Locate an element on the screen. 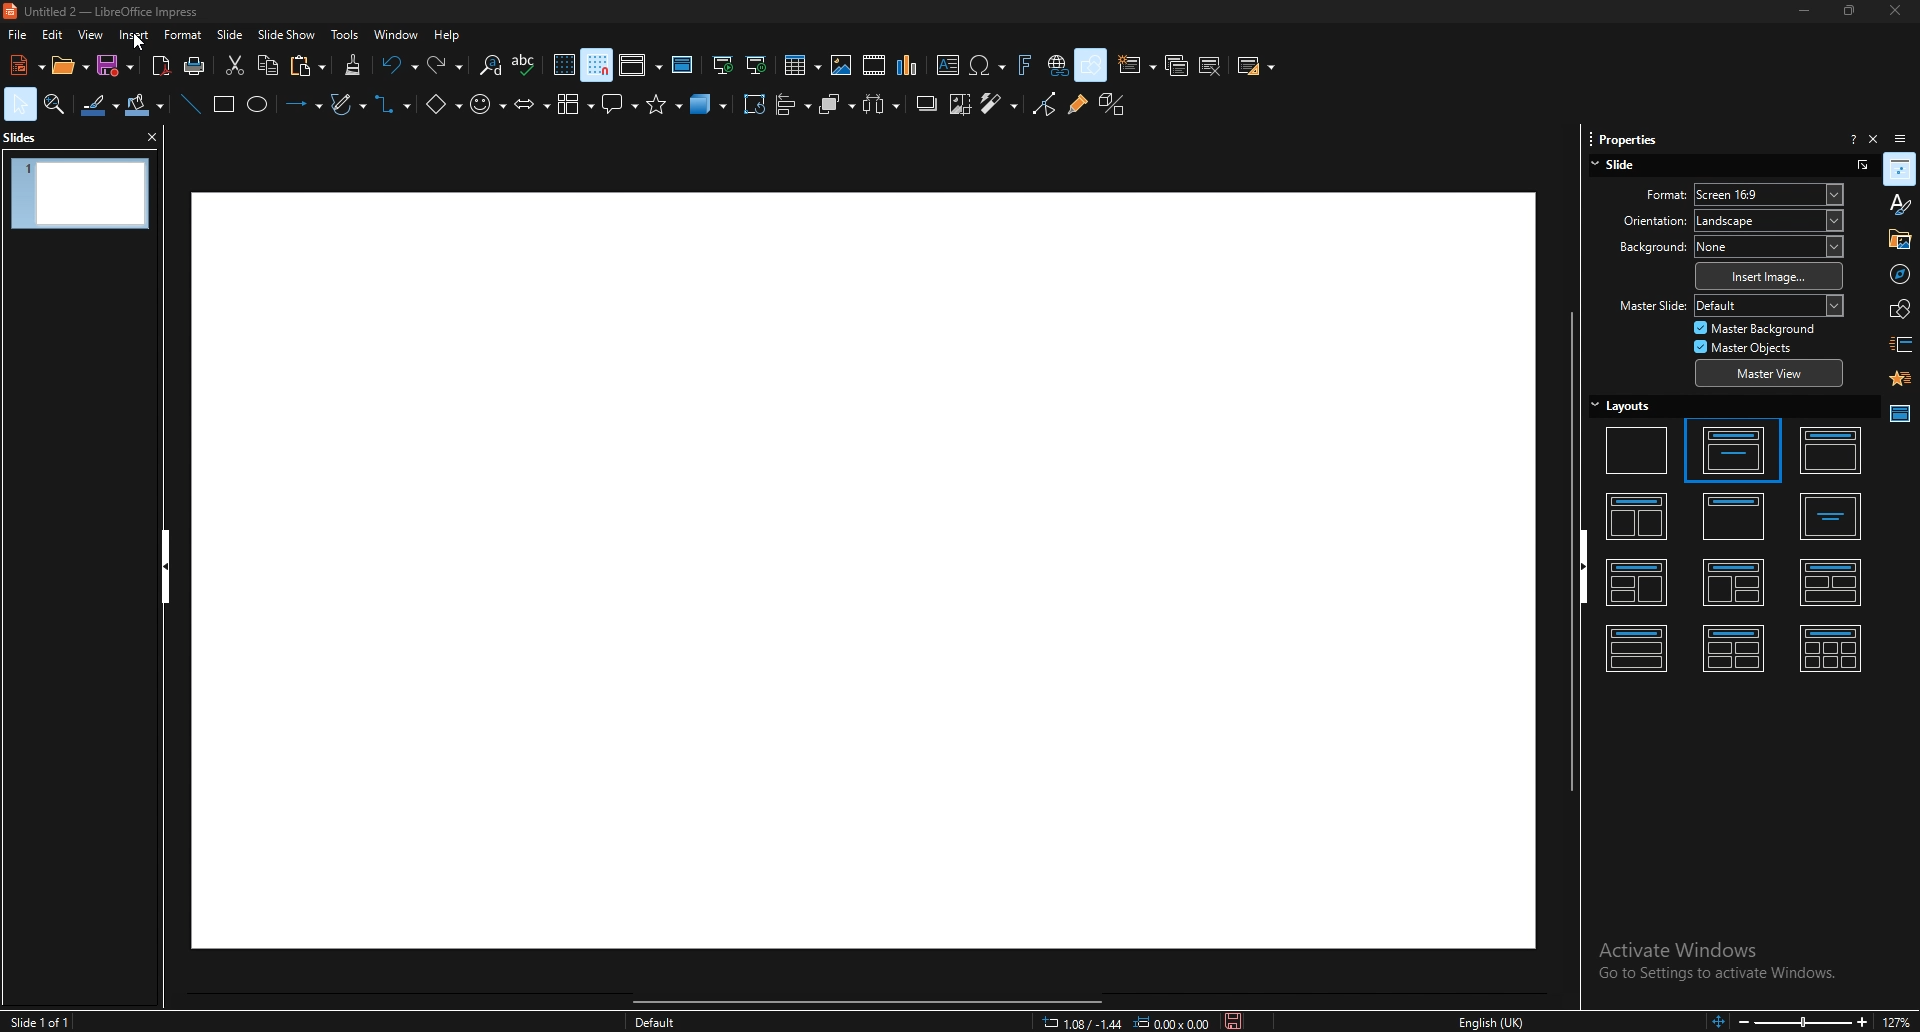 This screenshot has width=1920, height=1032. slide 1 of 1 is located at coordinates (45, 1019).